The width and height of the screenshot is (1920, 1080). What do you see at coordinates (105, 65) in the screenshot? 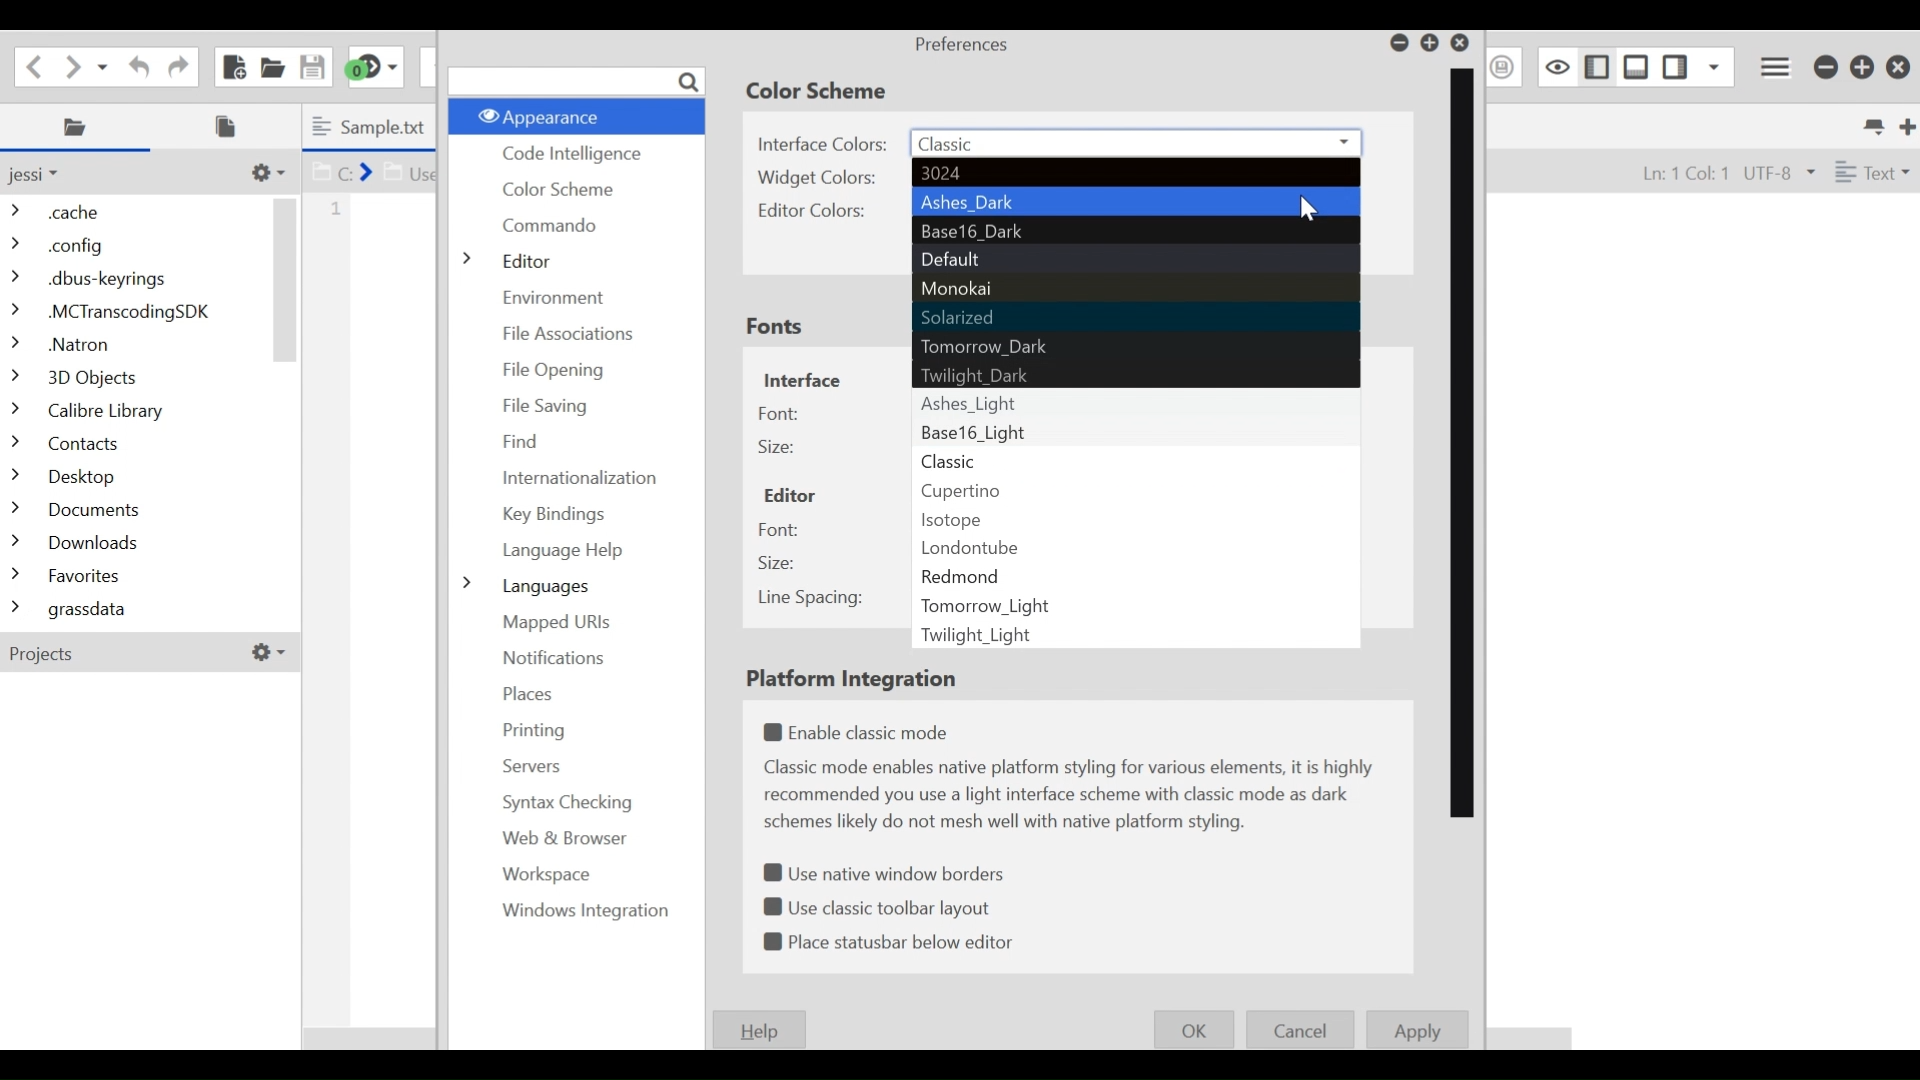
I see `Recent locations` at bounding box center [105, 65].